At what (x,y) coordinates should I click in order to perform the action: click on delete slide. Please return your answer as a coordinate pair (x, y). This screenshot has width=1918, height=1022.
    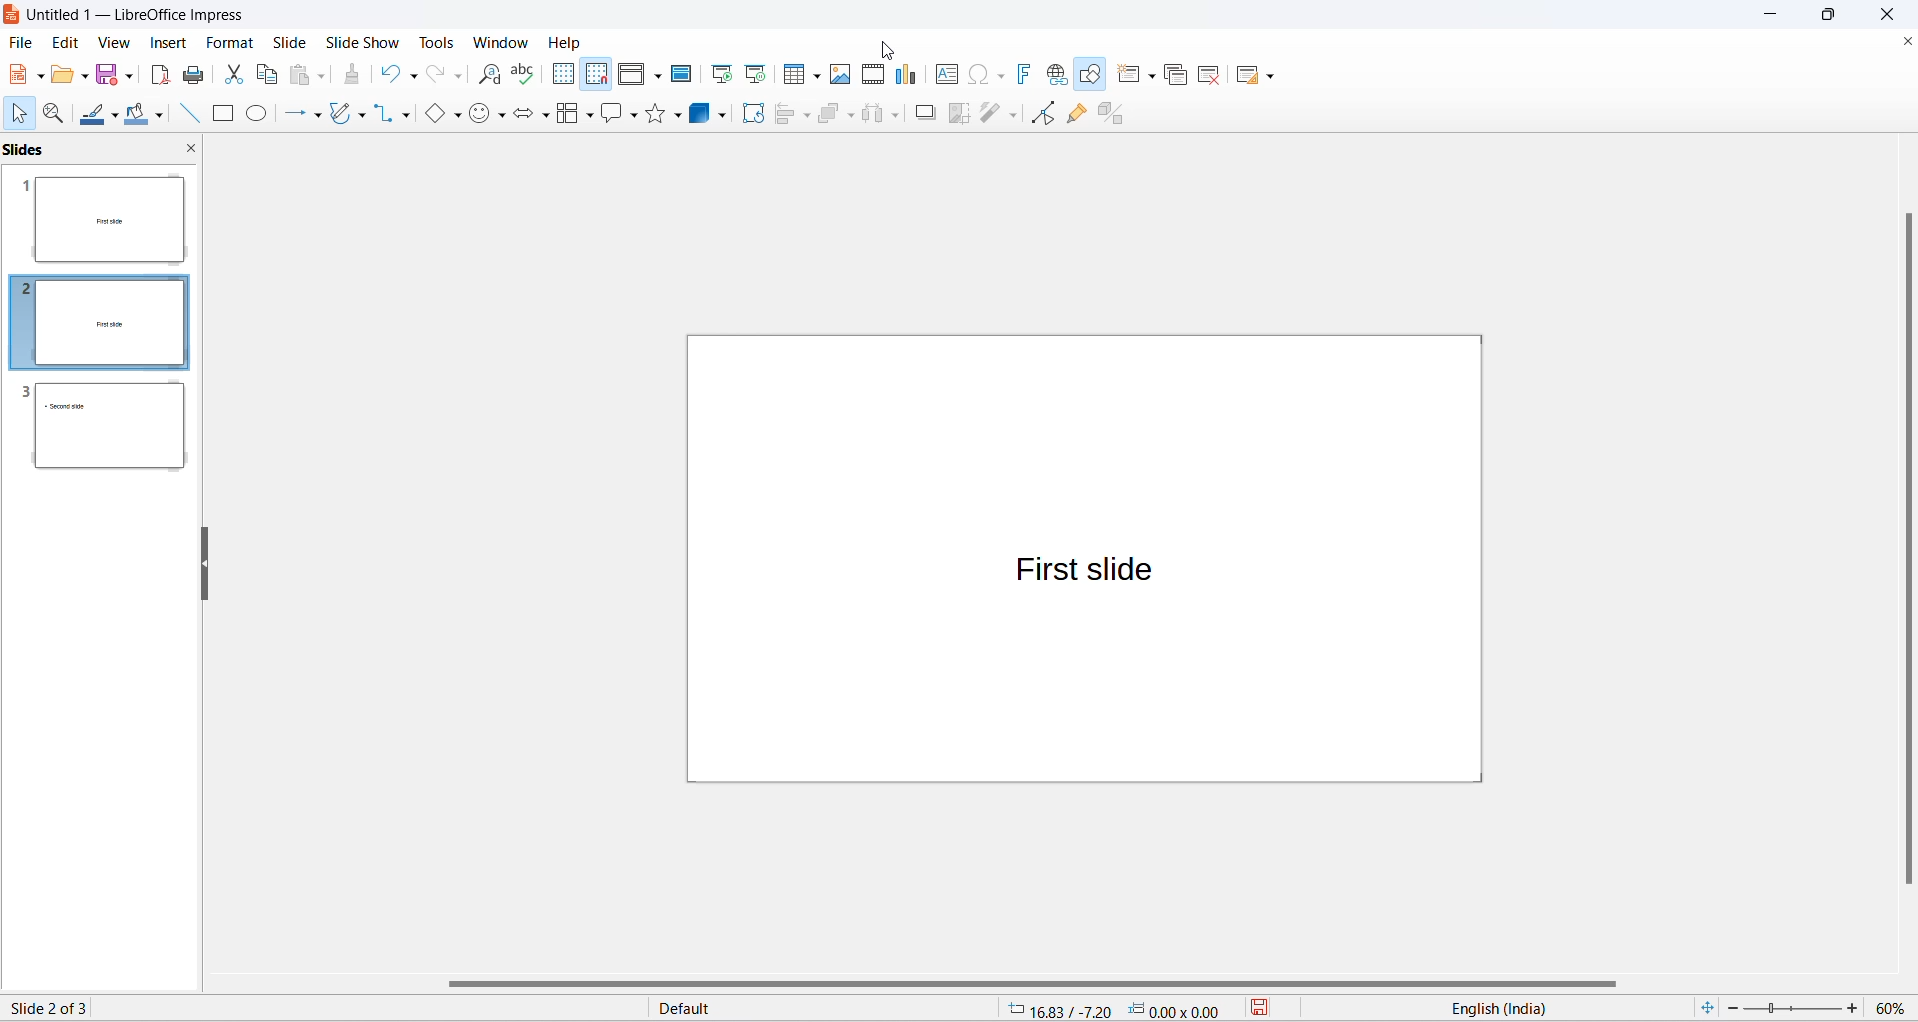
    Looking at the image, I should click on (1210, 76).